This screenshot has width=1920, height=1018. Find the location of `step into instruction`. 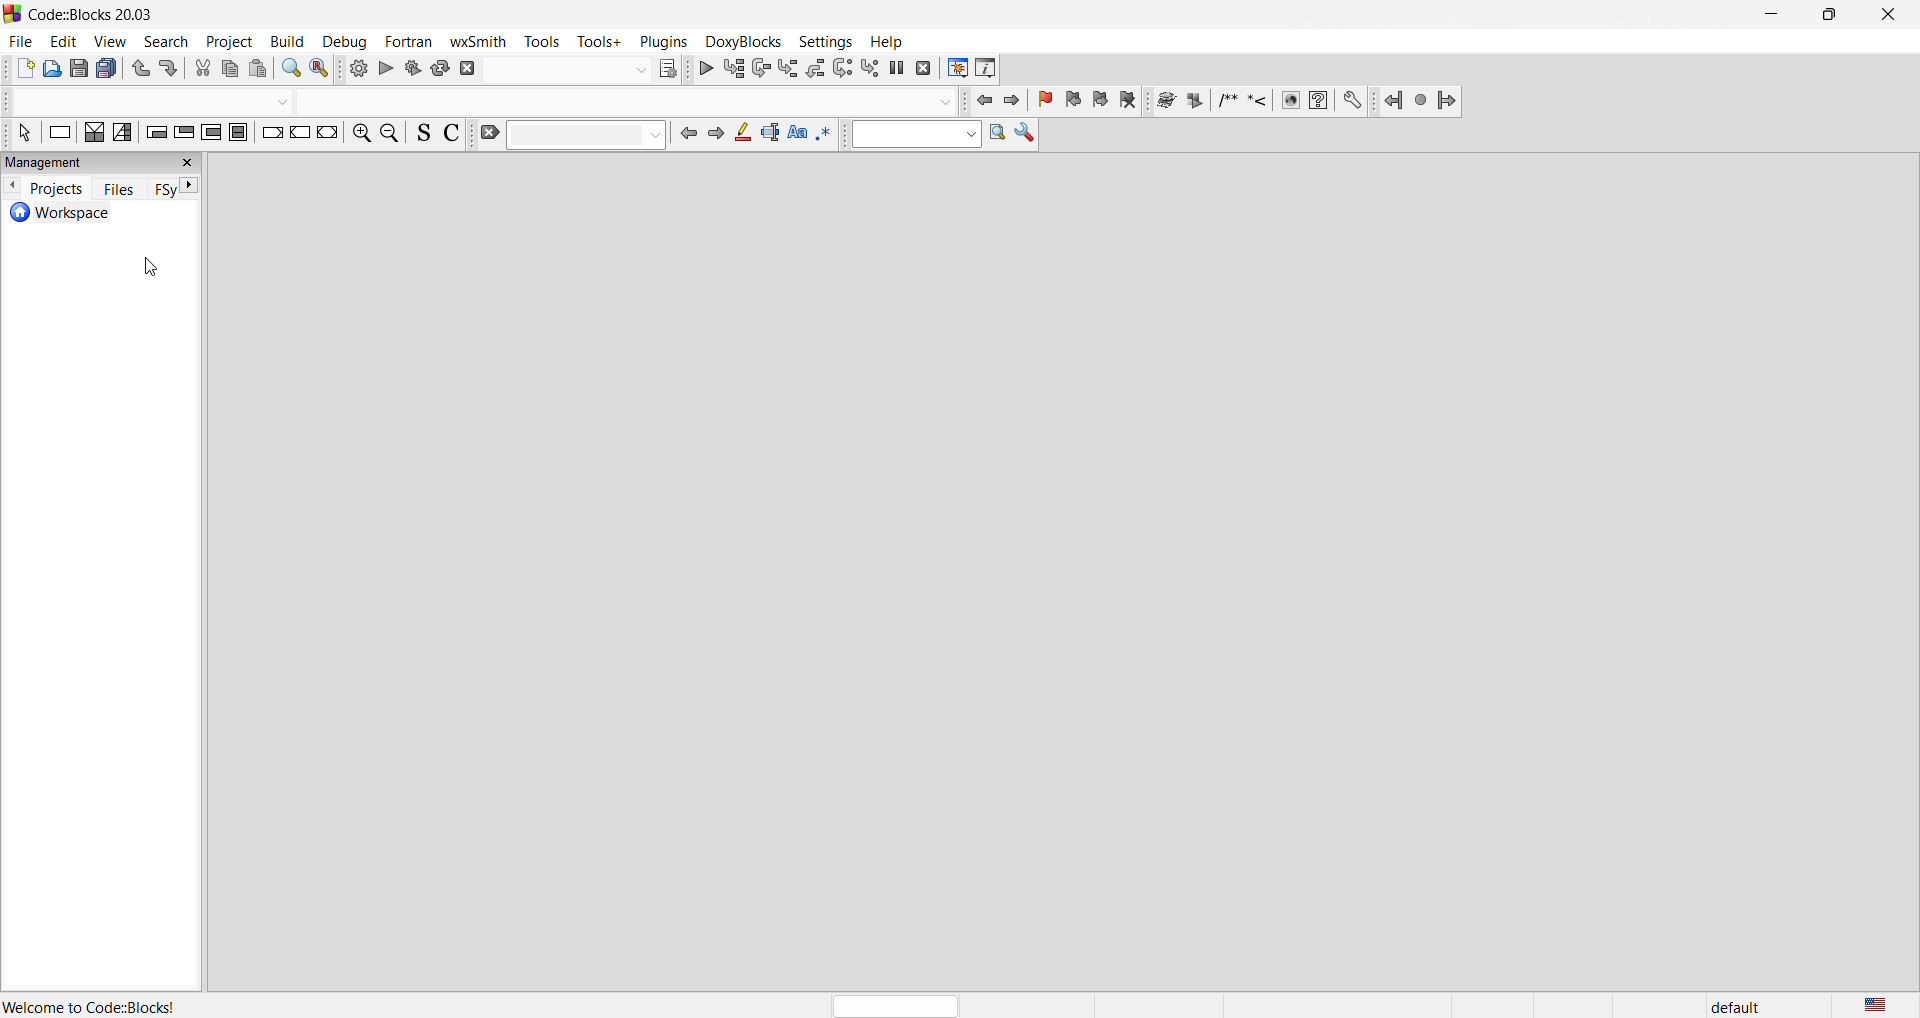

step into instruction is located at coordinates (871, 69).